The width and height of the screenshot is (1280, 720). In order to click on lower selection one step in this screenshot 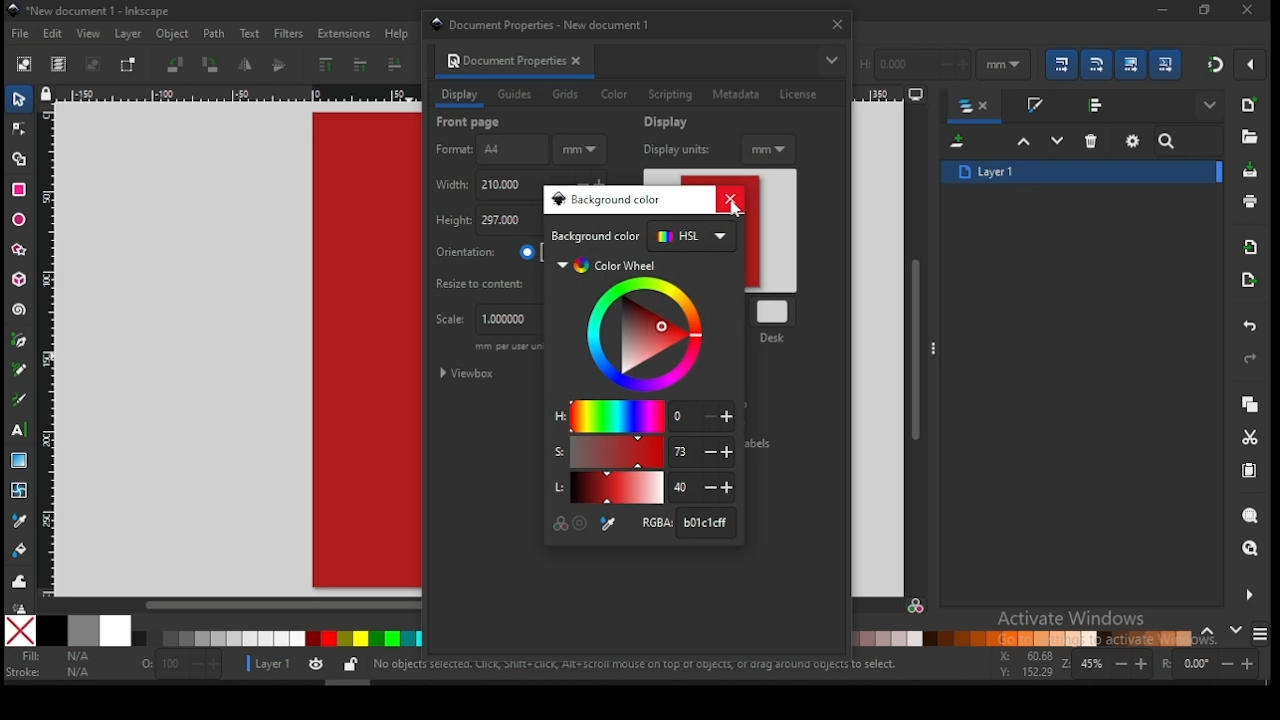, I will do `click(1057, 141)`.